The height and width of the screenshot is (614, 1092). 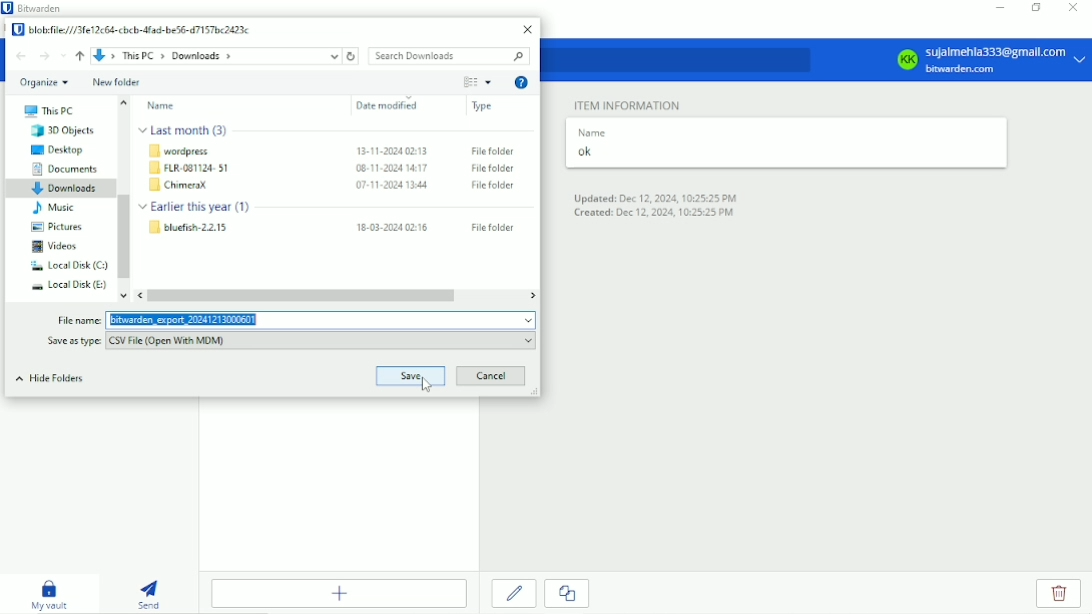 What do you see at coordinates (67, 131) in the screenshot?
I see `3D Objects` at bounding box center [67, 131].